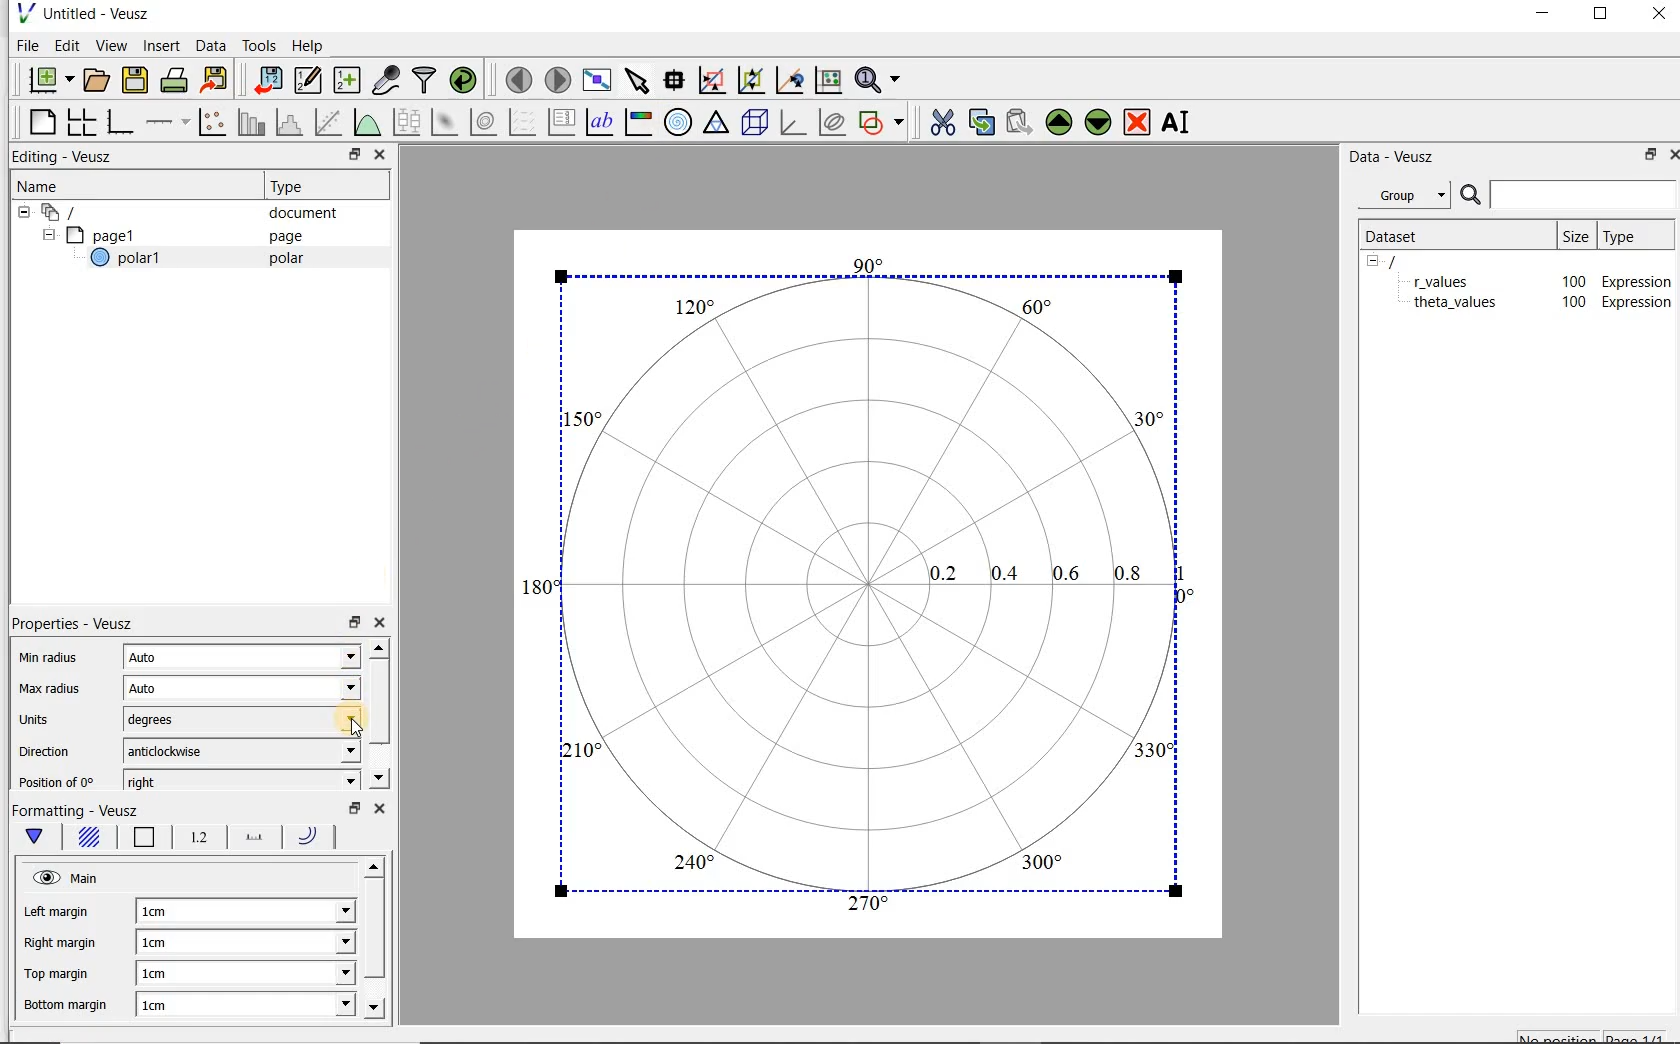  What do you see at coordinates (1541, 16) in the screenshot?
I see `minimize` at bounding box center [1541, 16].